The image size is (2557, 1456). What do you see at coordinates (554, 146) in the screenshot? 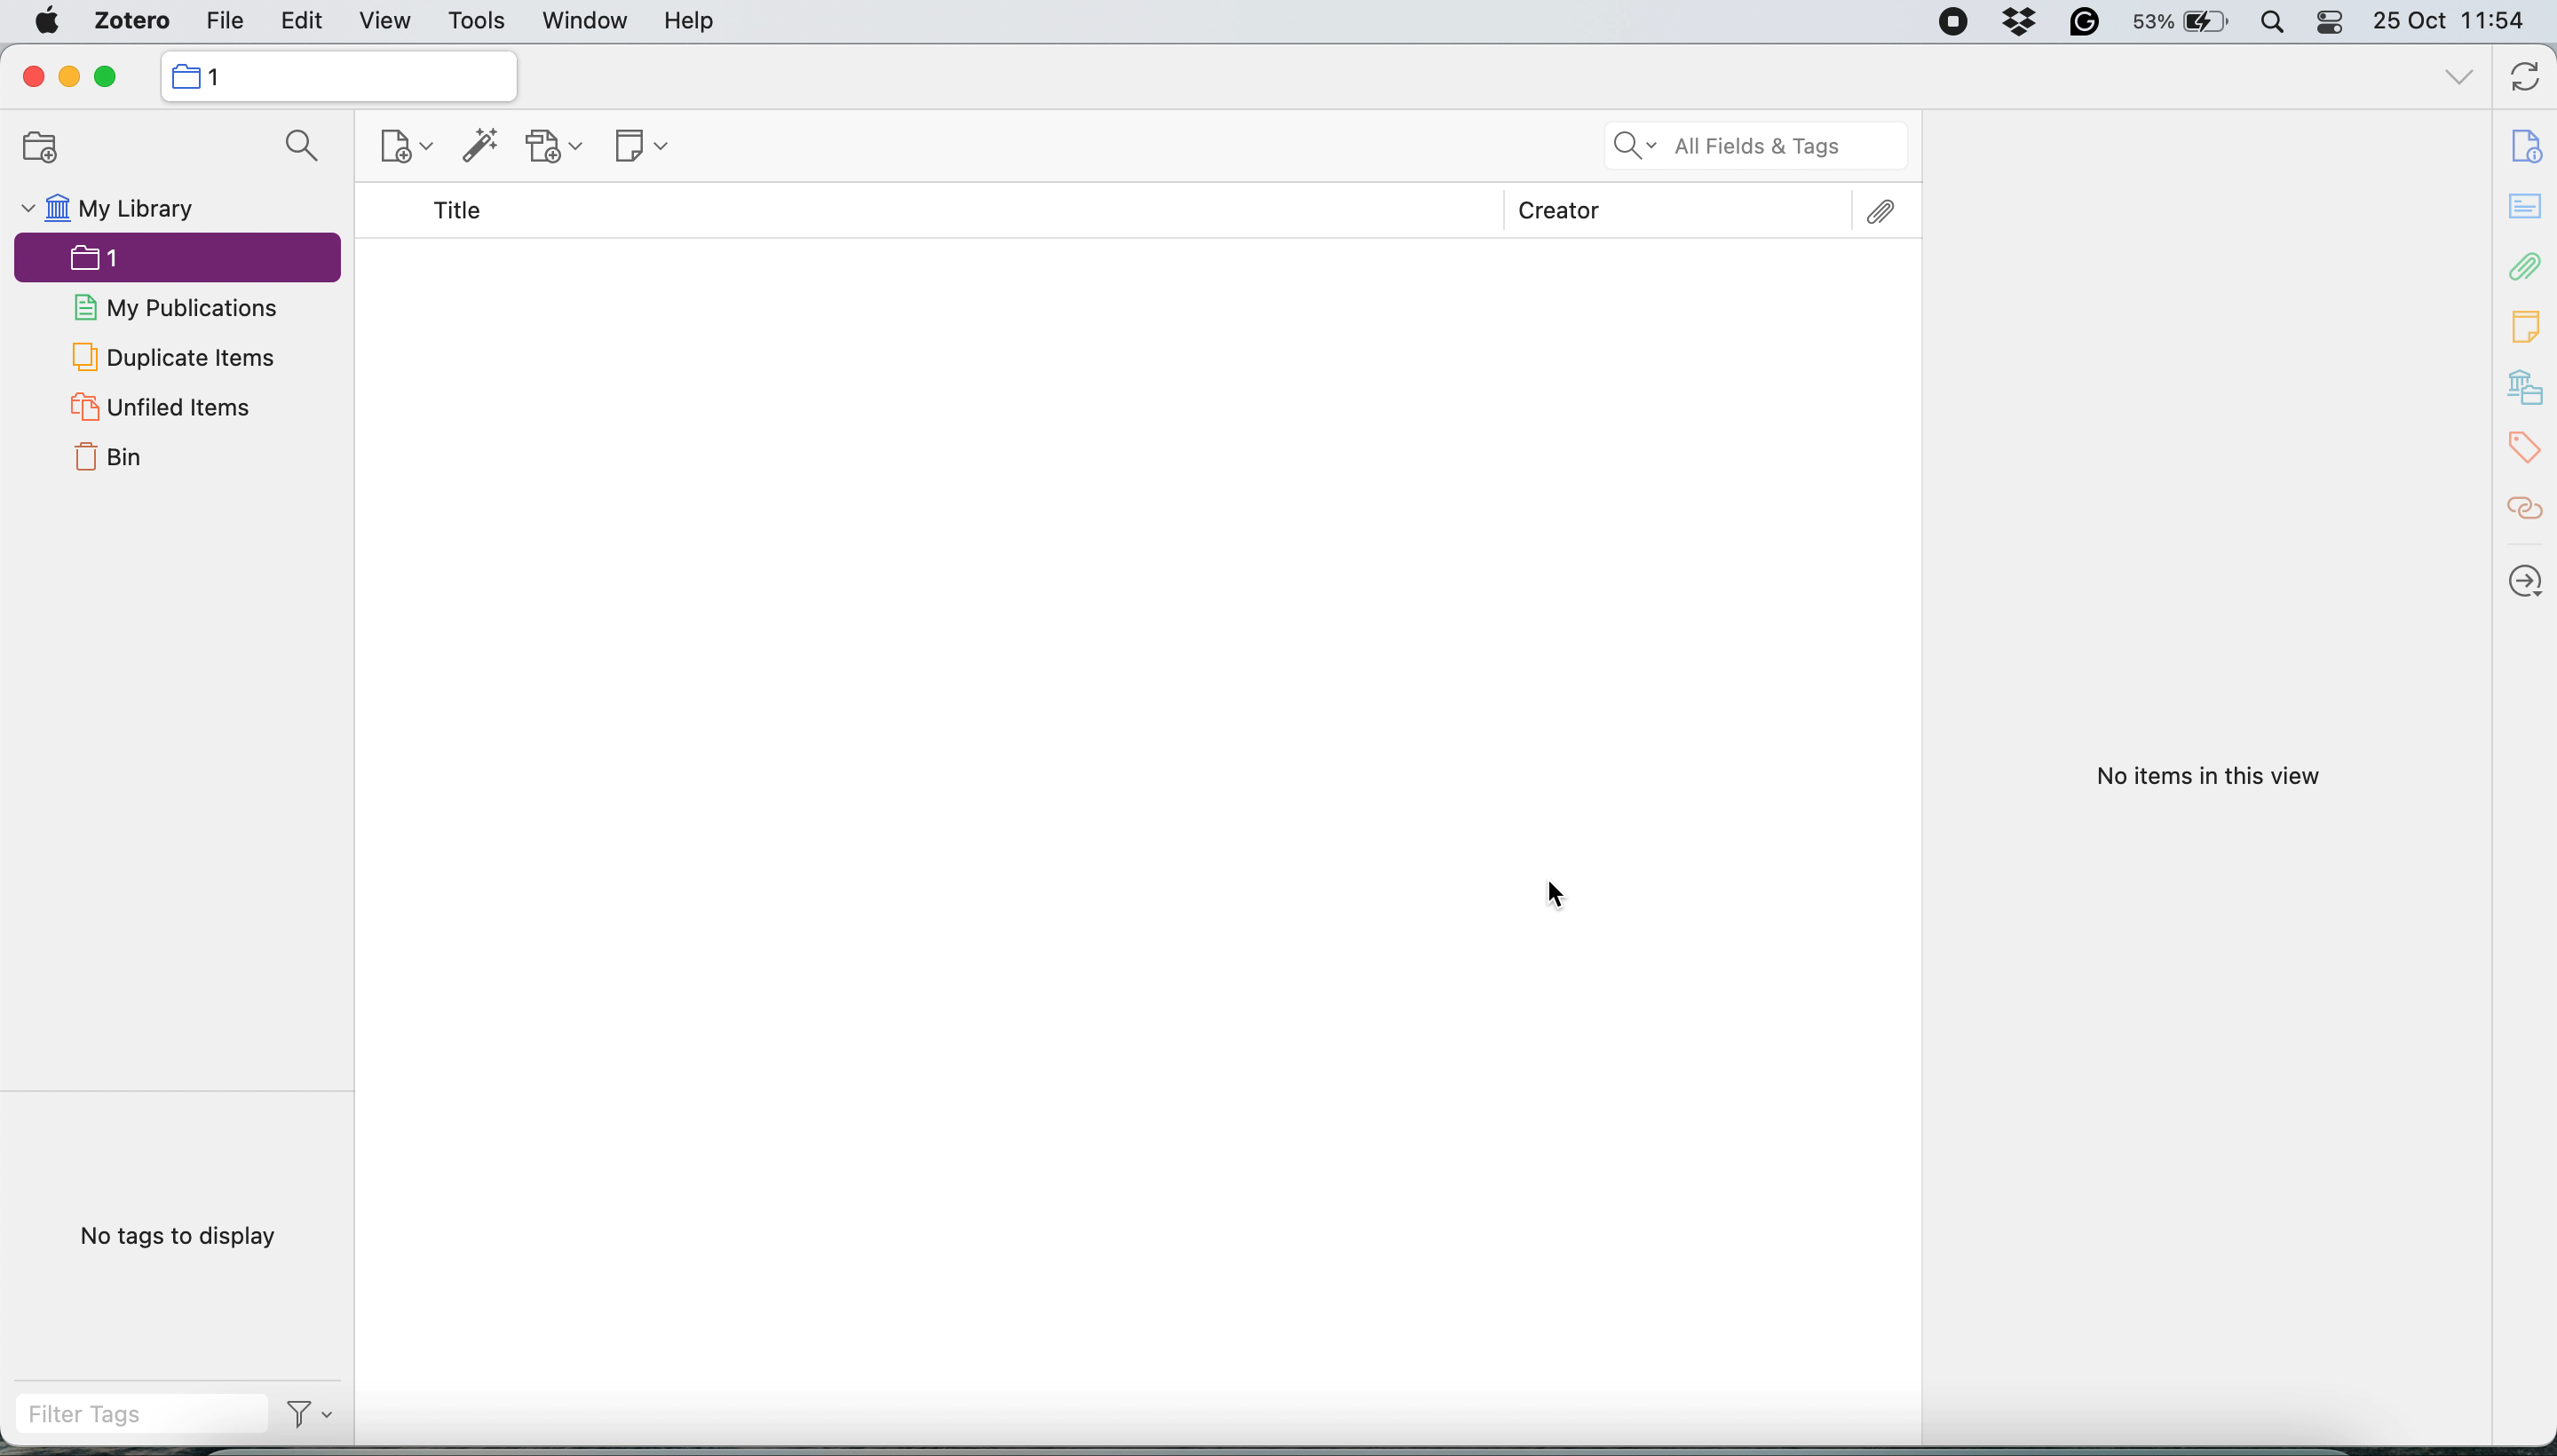
I see `add attachment` at bounding box center [554, 146].